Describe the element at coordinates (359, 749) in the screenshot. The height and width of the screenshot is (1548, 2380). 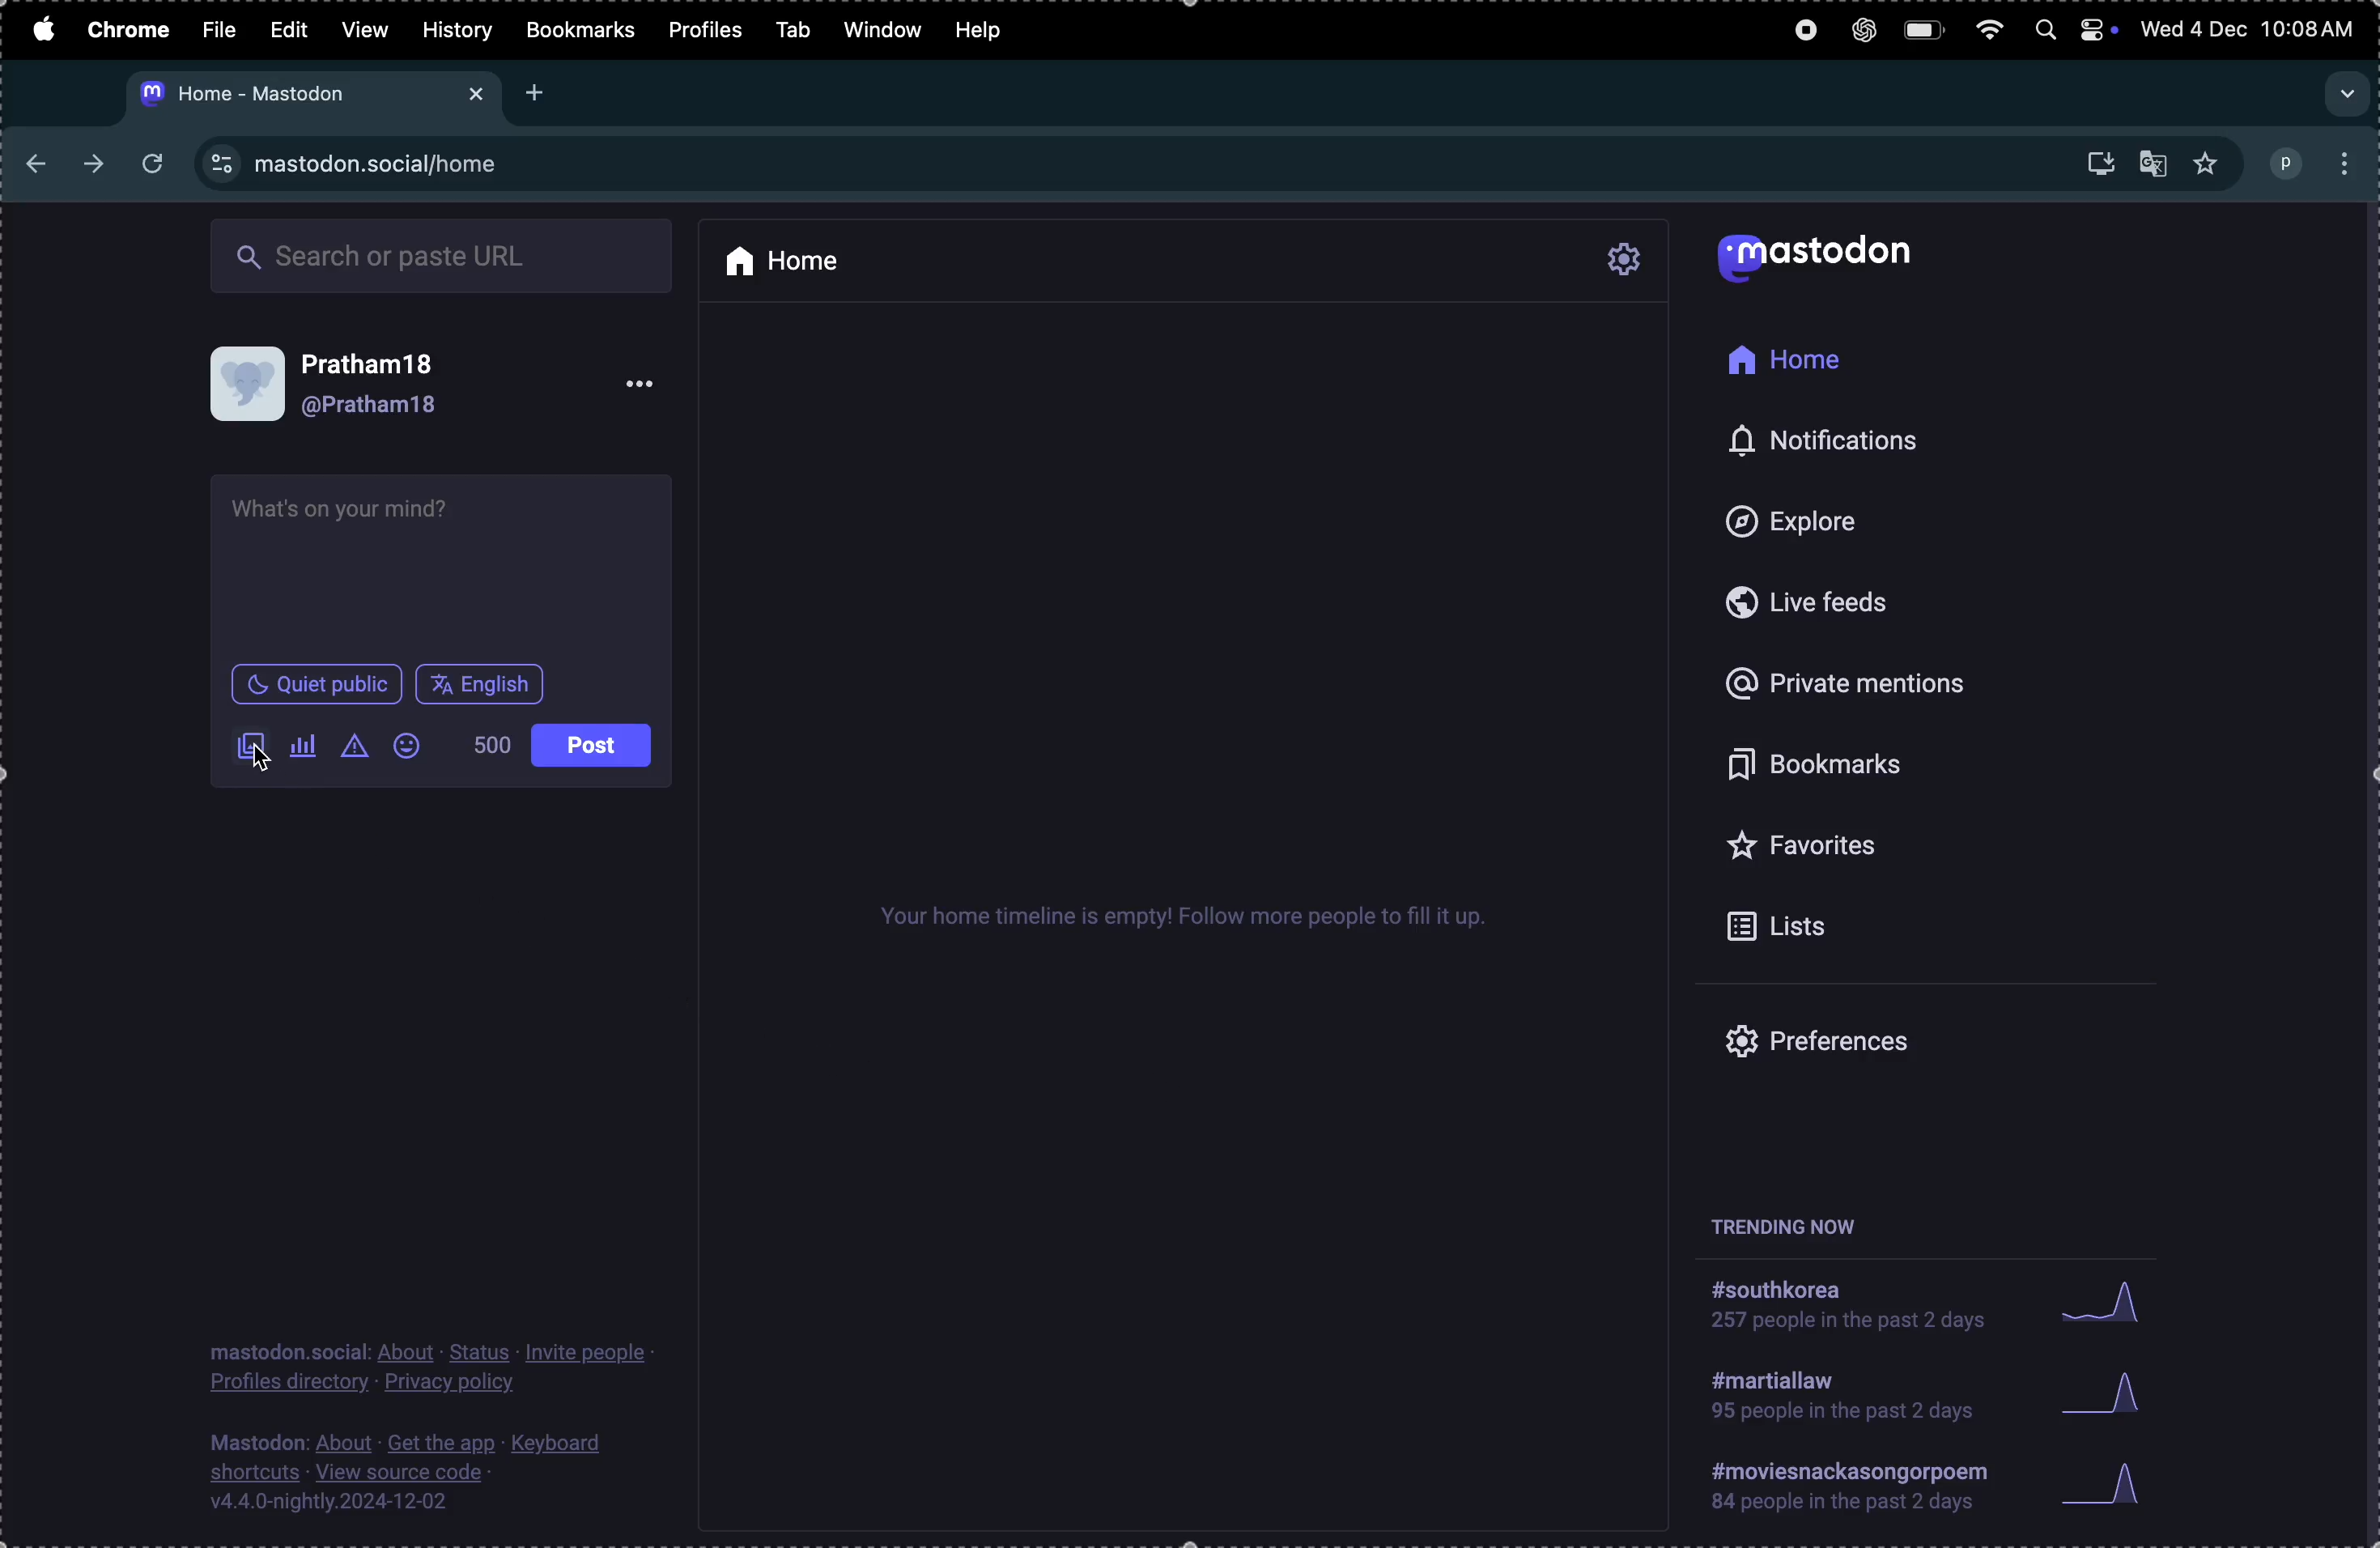
I see `add content warning` at that location.